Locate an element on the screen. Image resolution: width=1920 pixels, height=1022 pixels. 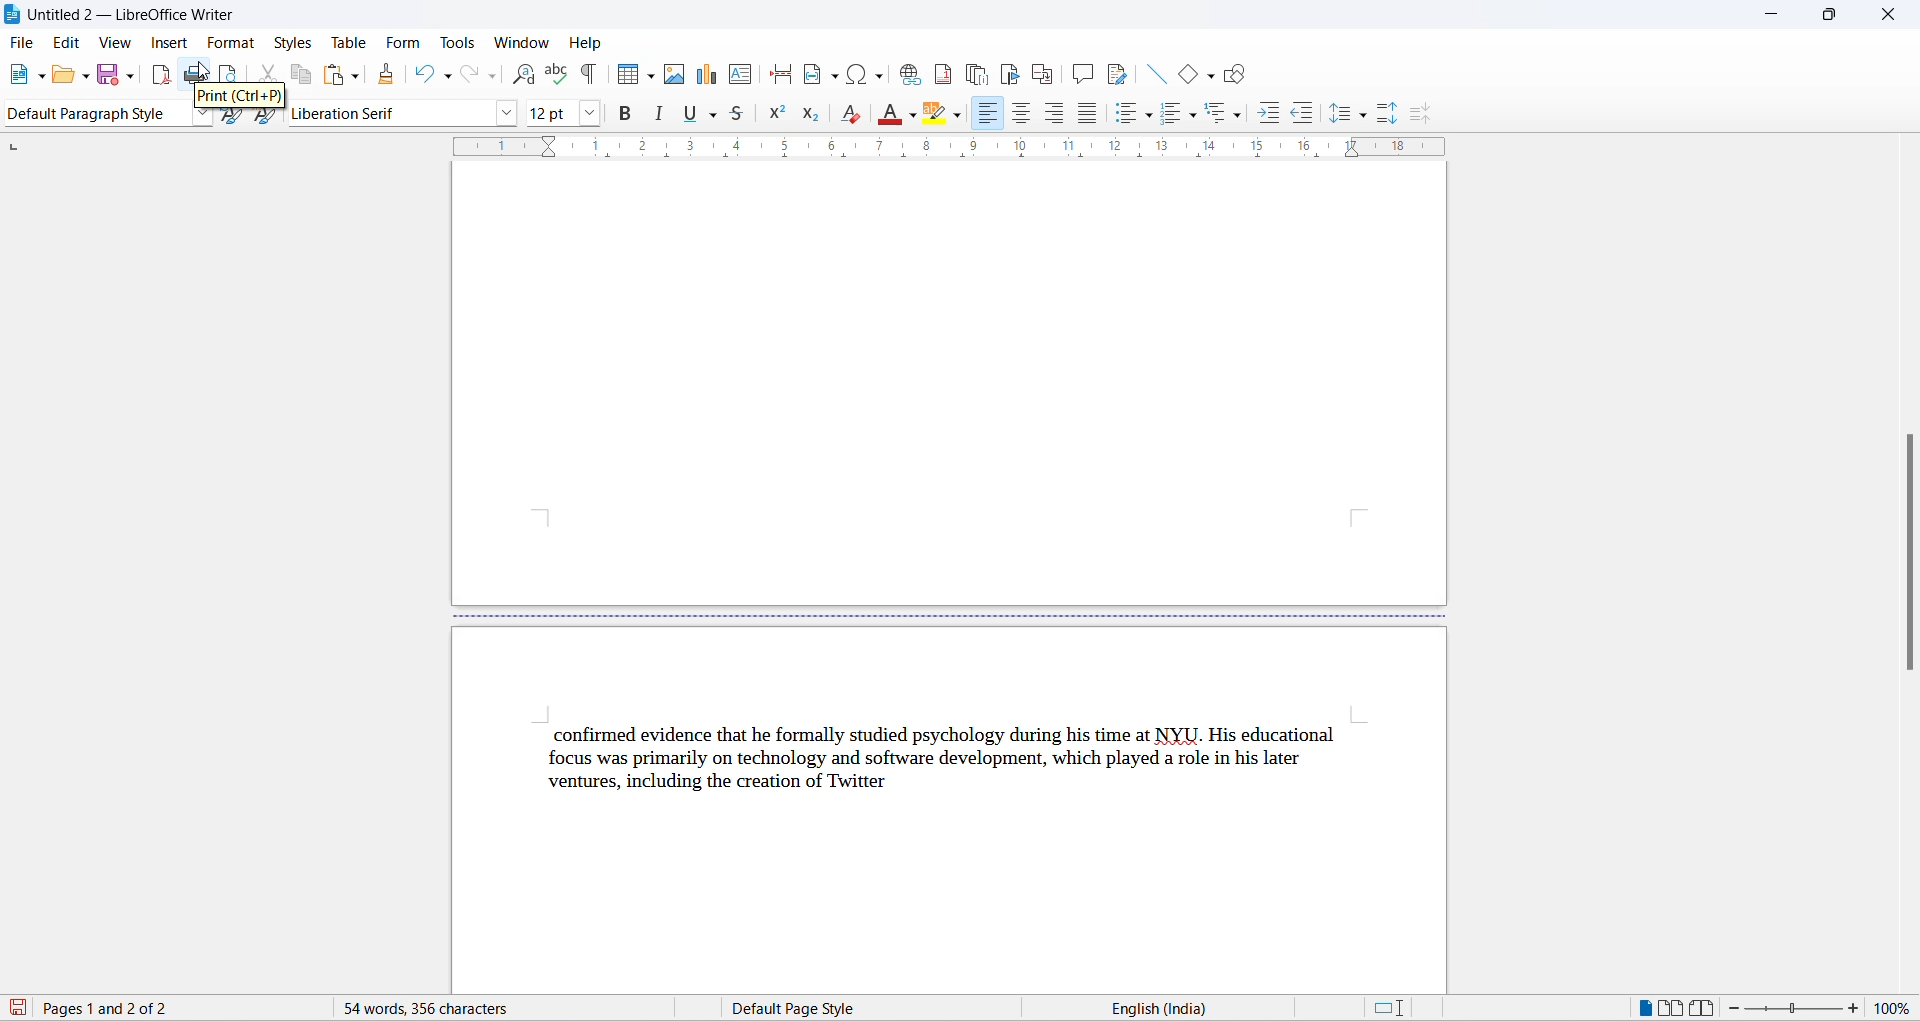
toggle unordered list is located at coordinates (1124, 115).